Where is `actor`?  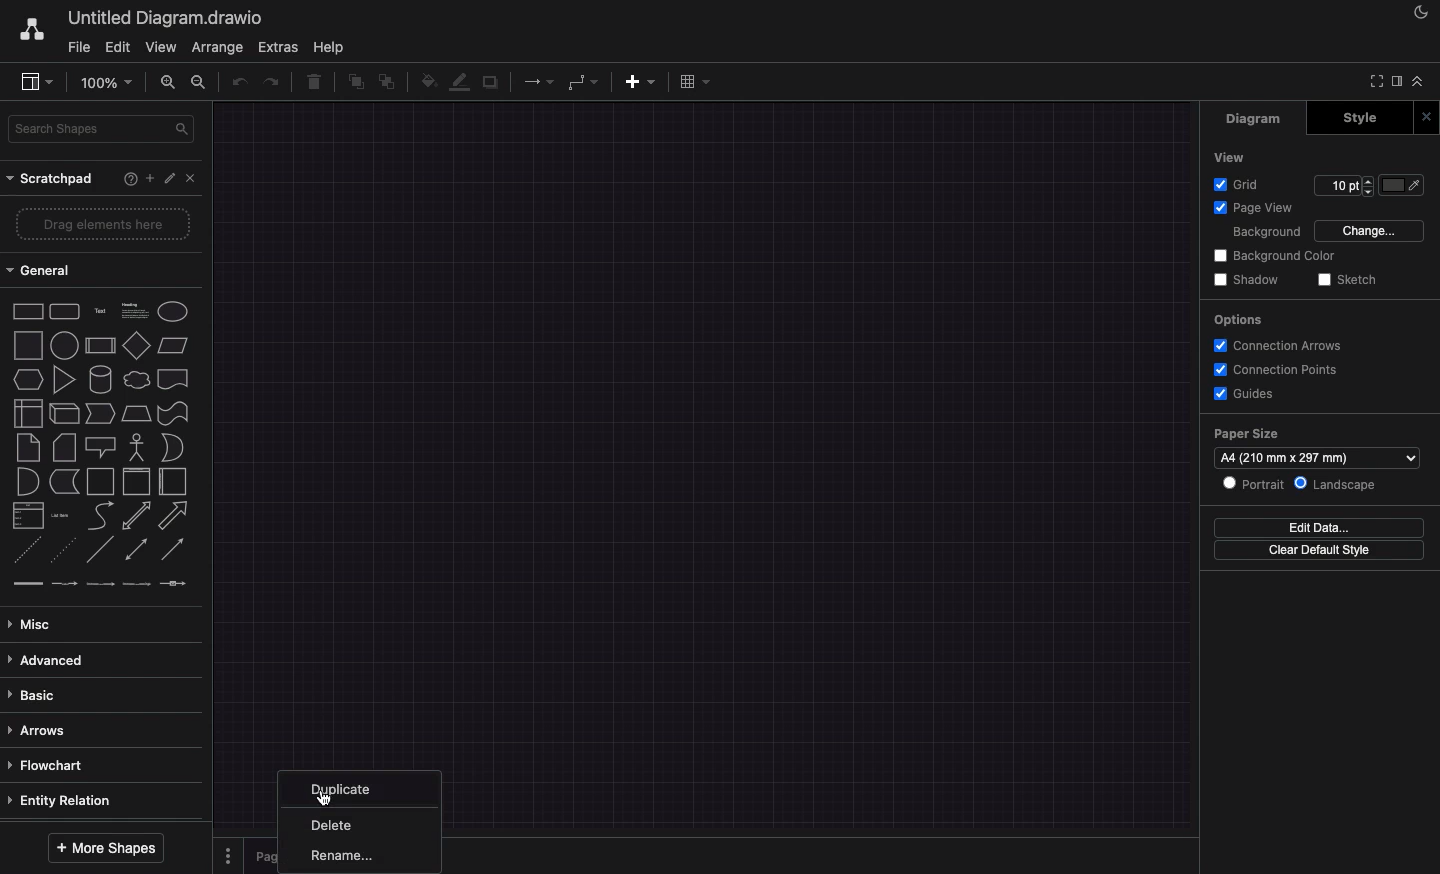 actor is located at coordinates (136, 448).